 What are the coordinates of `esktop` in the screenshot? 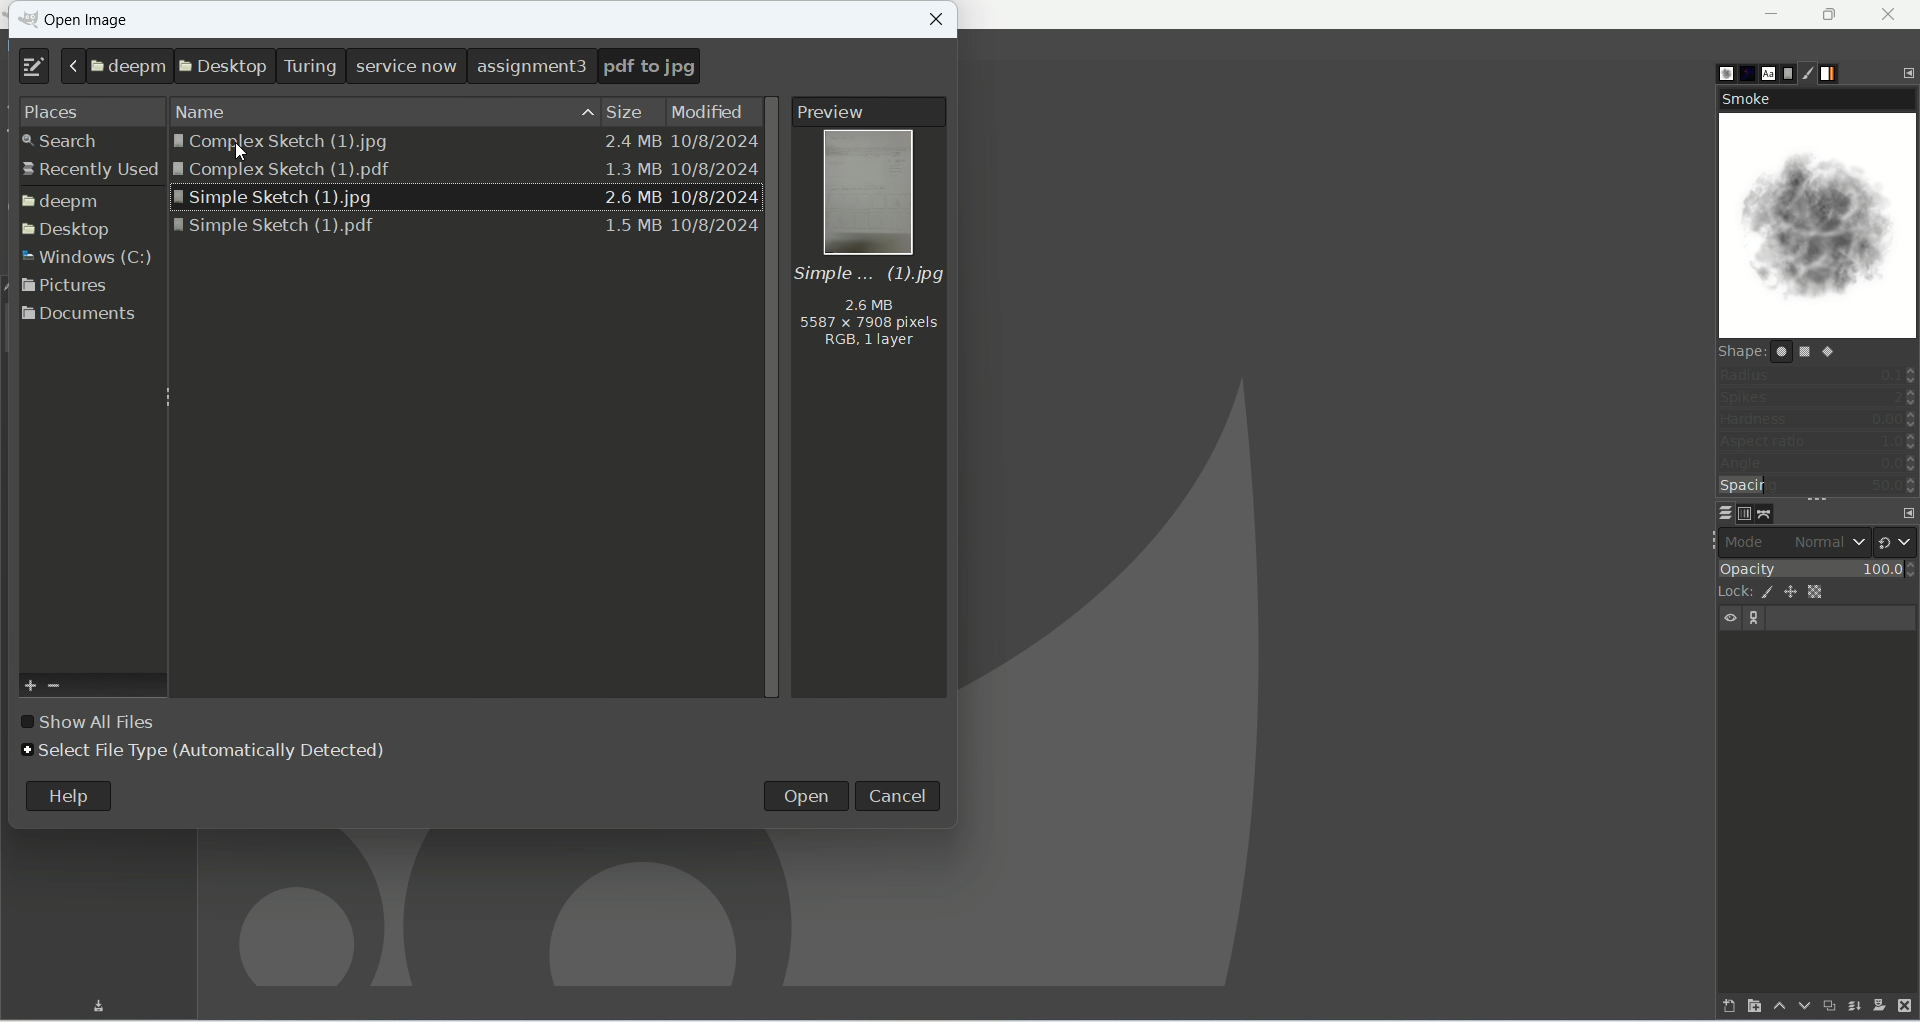 It's located at (74, 230).